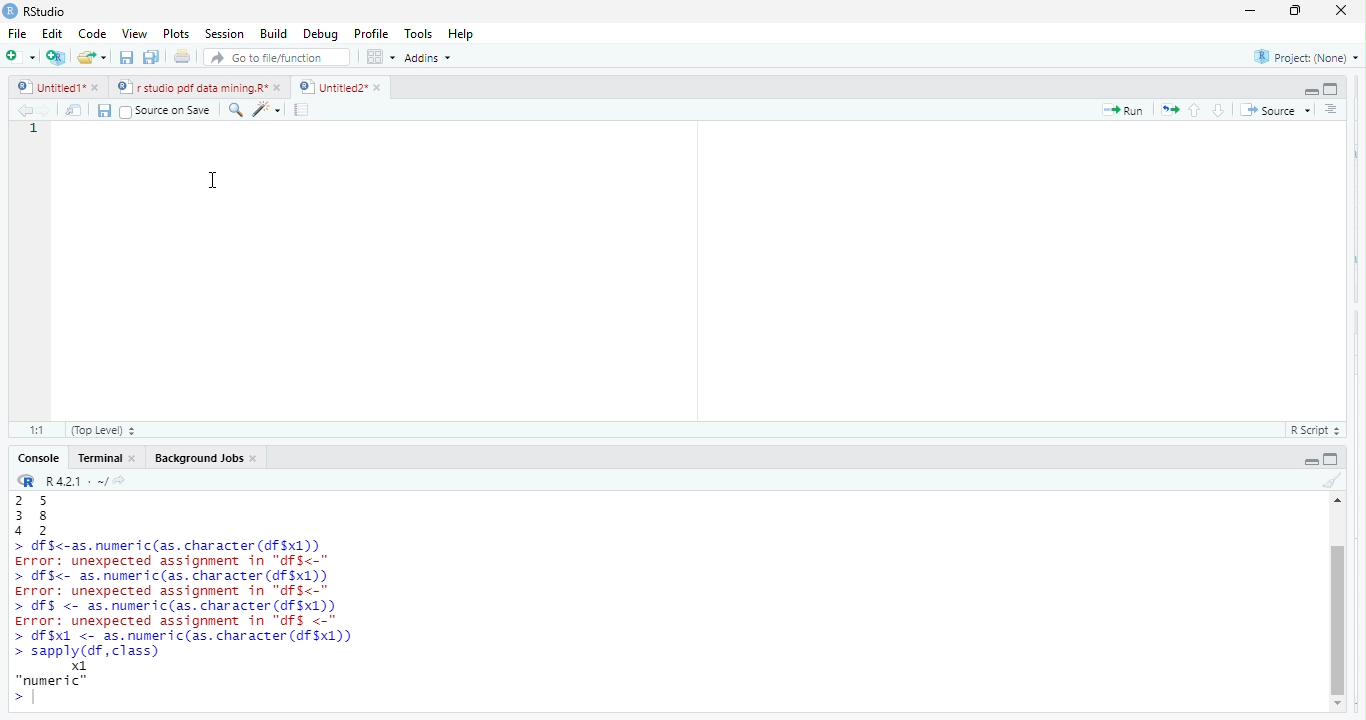  I want to click on Run, so click(1121, 112).